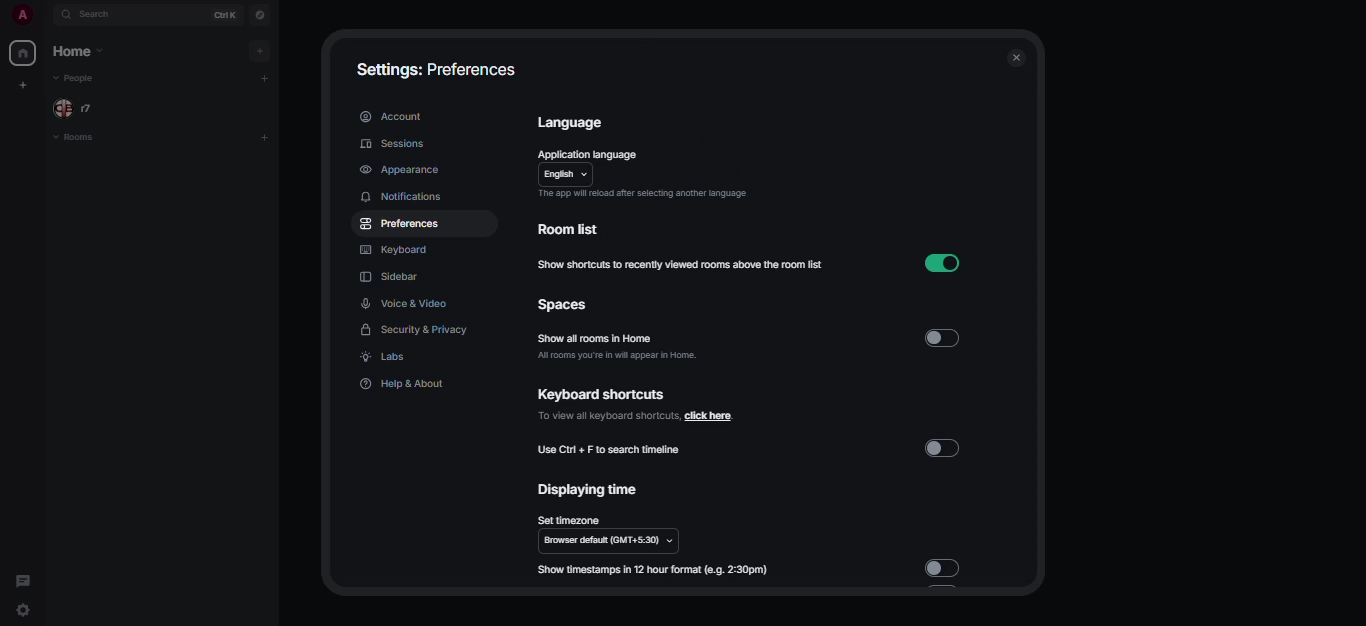 This screenshot has width=1366, height=626. Describe the element at coordinates (384, 356) in the screenshot. I see `labs` at that location.